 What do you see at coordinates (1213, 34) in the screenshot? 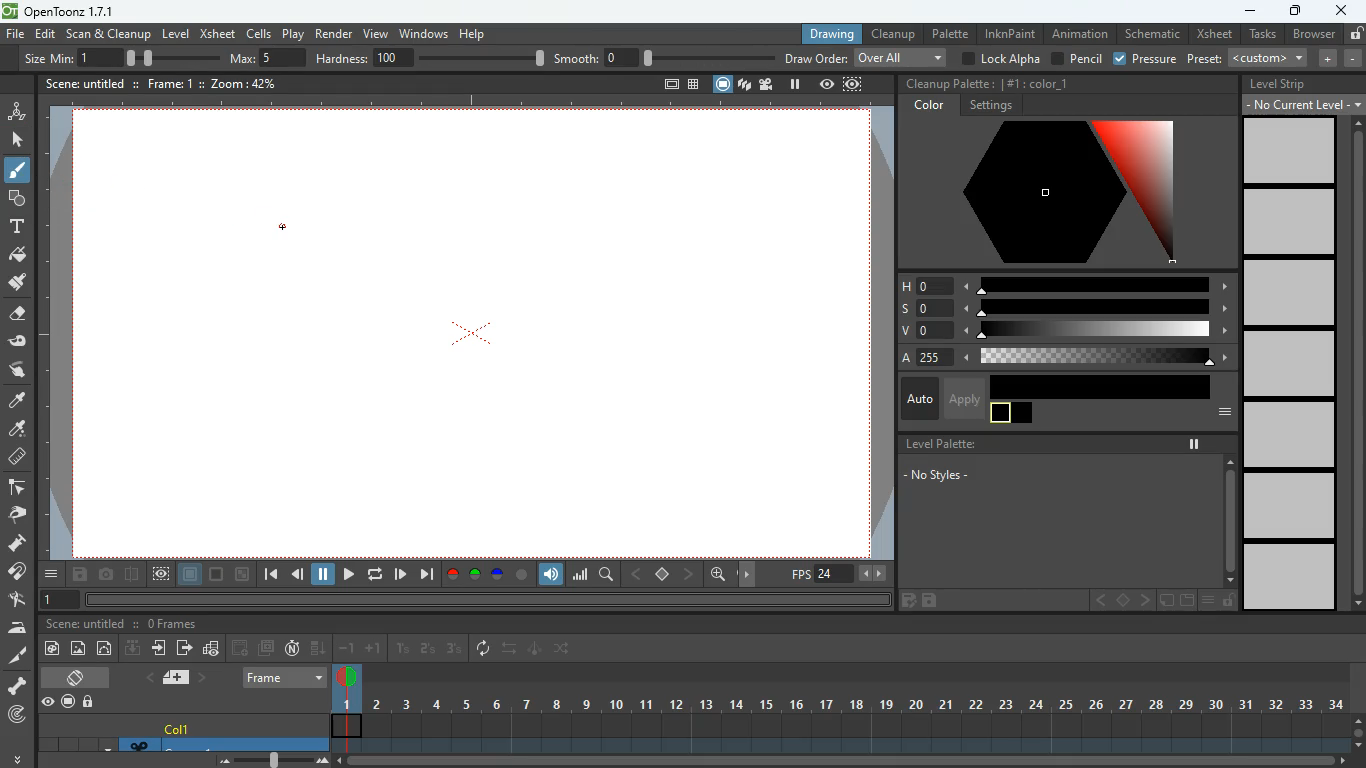
I see `xsheet` at bounding box center [1213, 34].